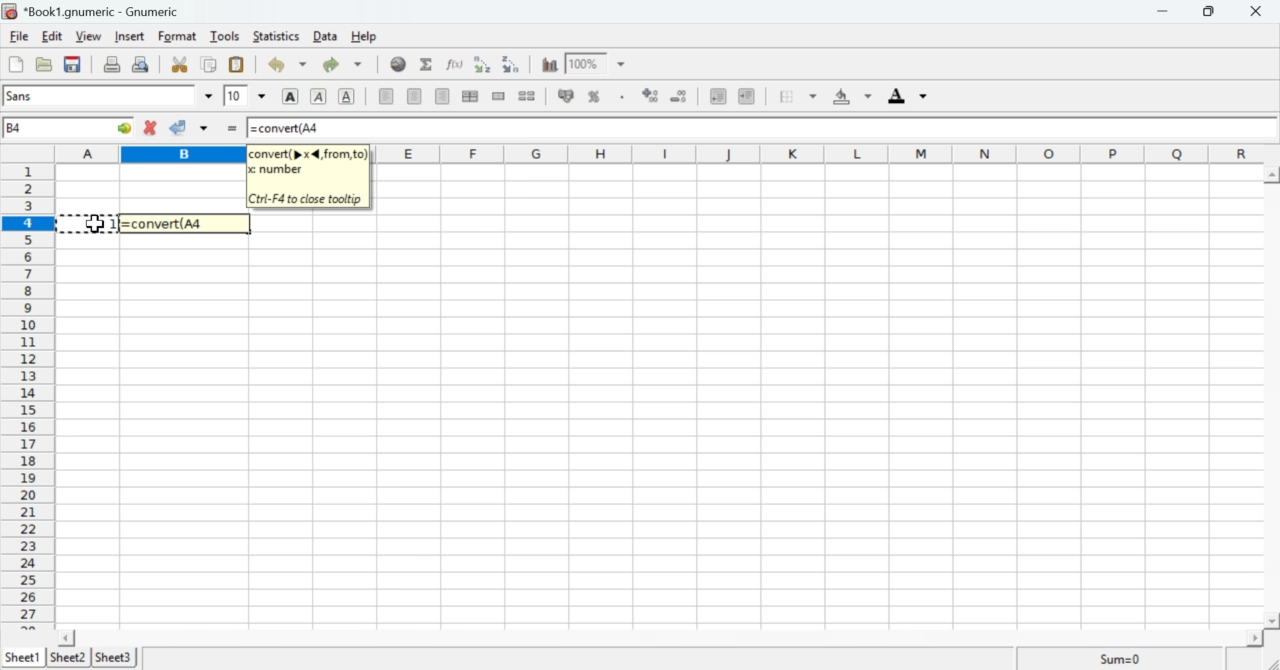 The height and width of the screenshot is (670, 1280). What do you see at coordinates (55, 37) in the screenshot?
I see `Edit` at bounding box center [55, 37].